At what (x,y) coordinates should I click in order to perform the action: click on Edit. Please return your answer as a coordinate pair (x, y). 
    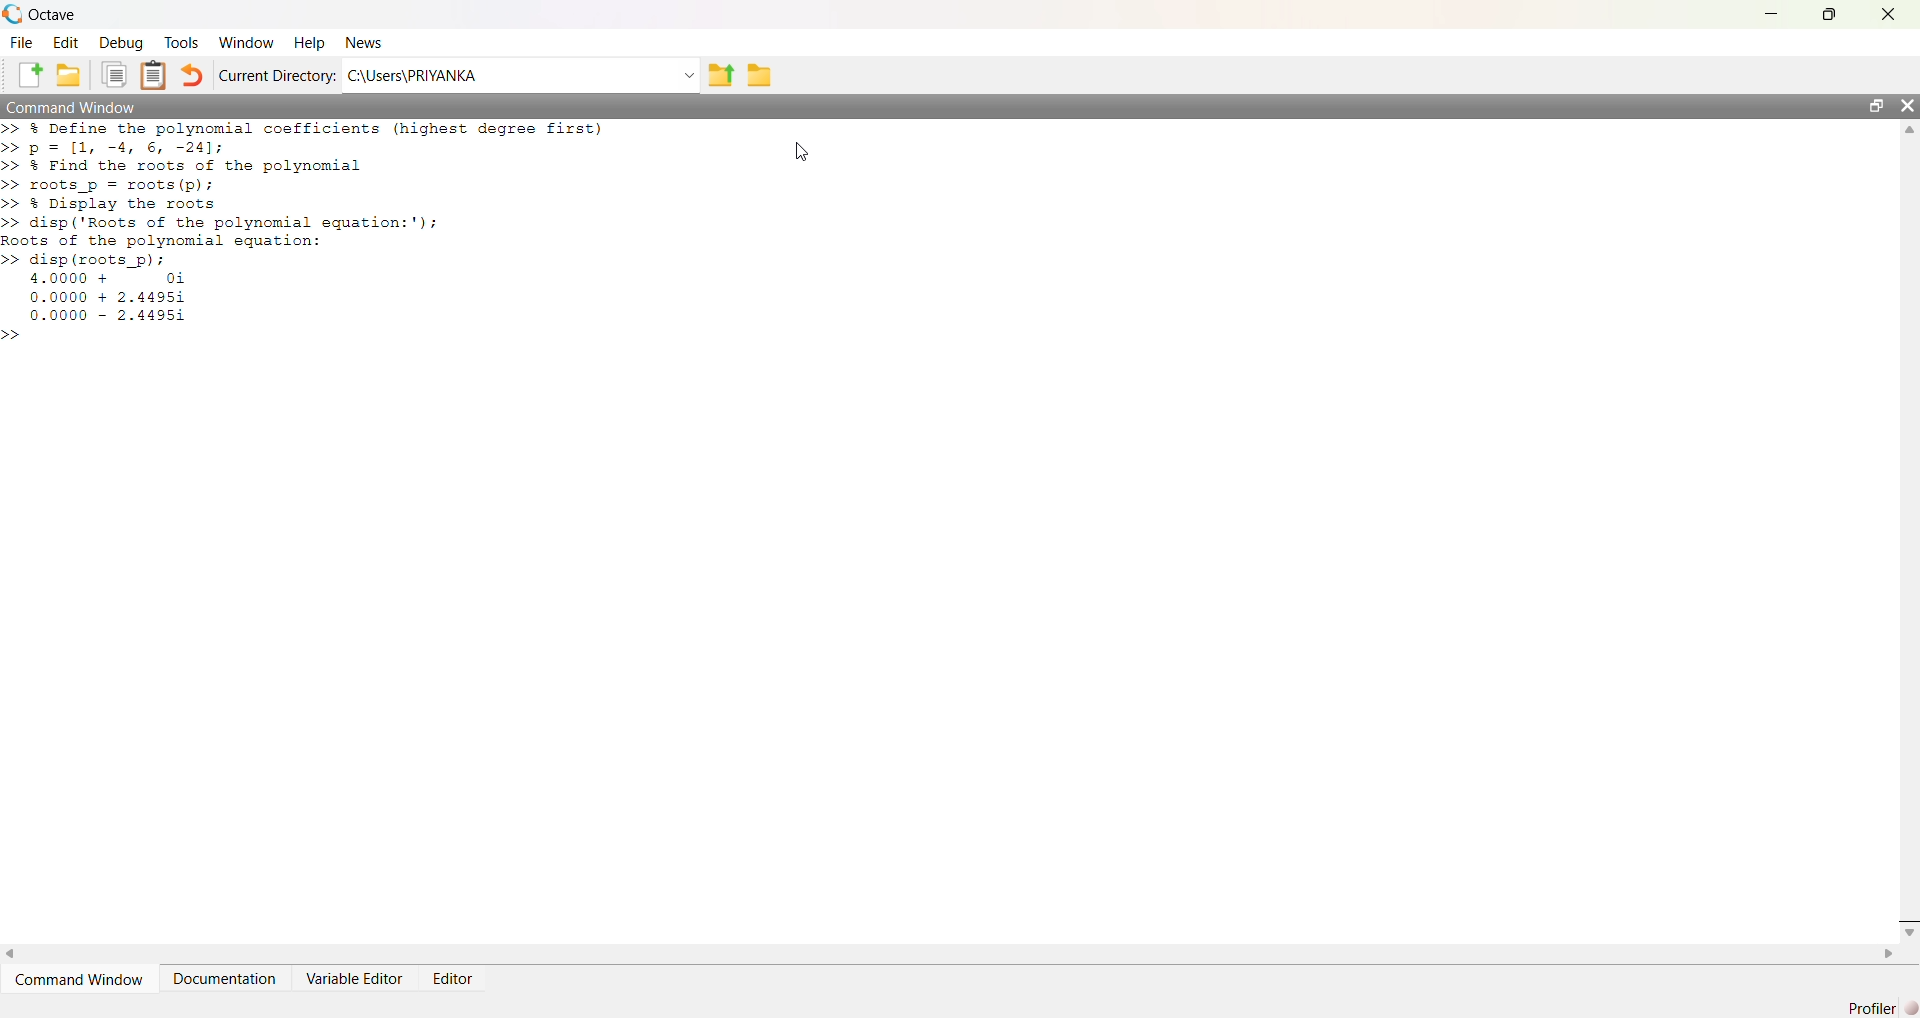
    Looking at the image, I should click on (70, 44).